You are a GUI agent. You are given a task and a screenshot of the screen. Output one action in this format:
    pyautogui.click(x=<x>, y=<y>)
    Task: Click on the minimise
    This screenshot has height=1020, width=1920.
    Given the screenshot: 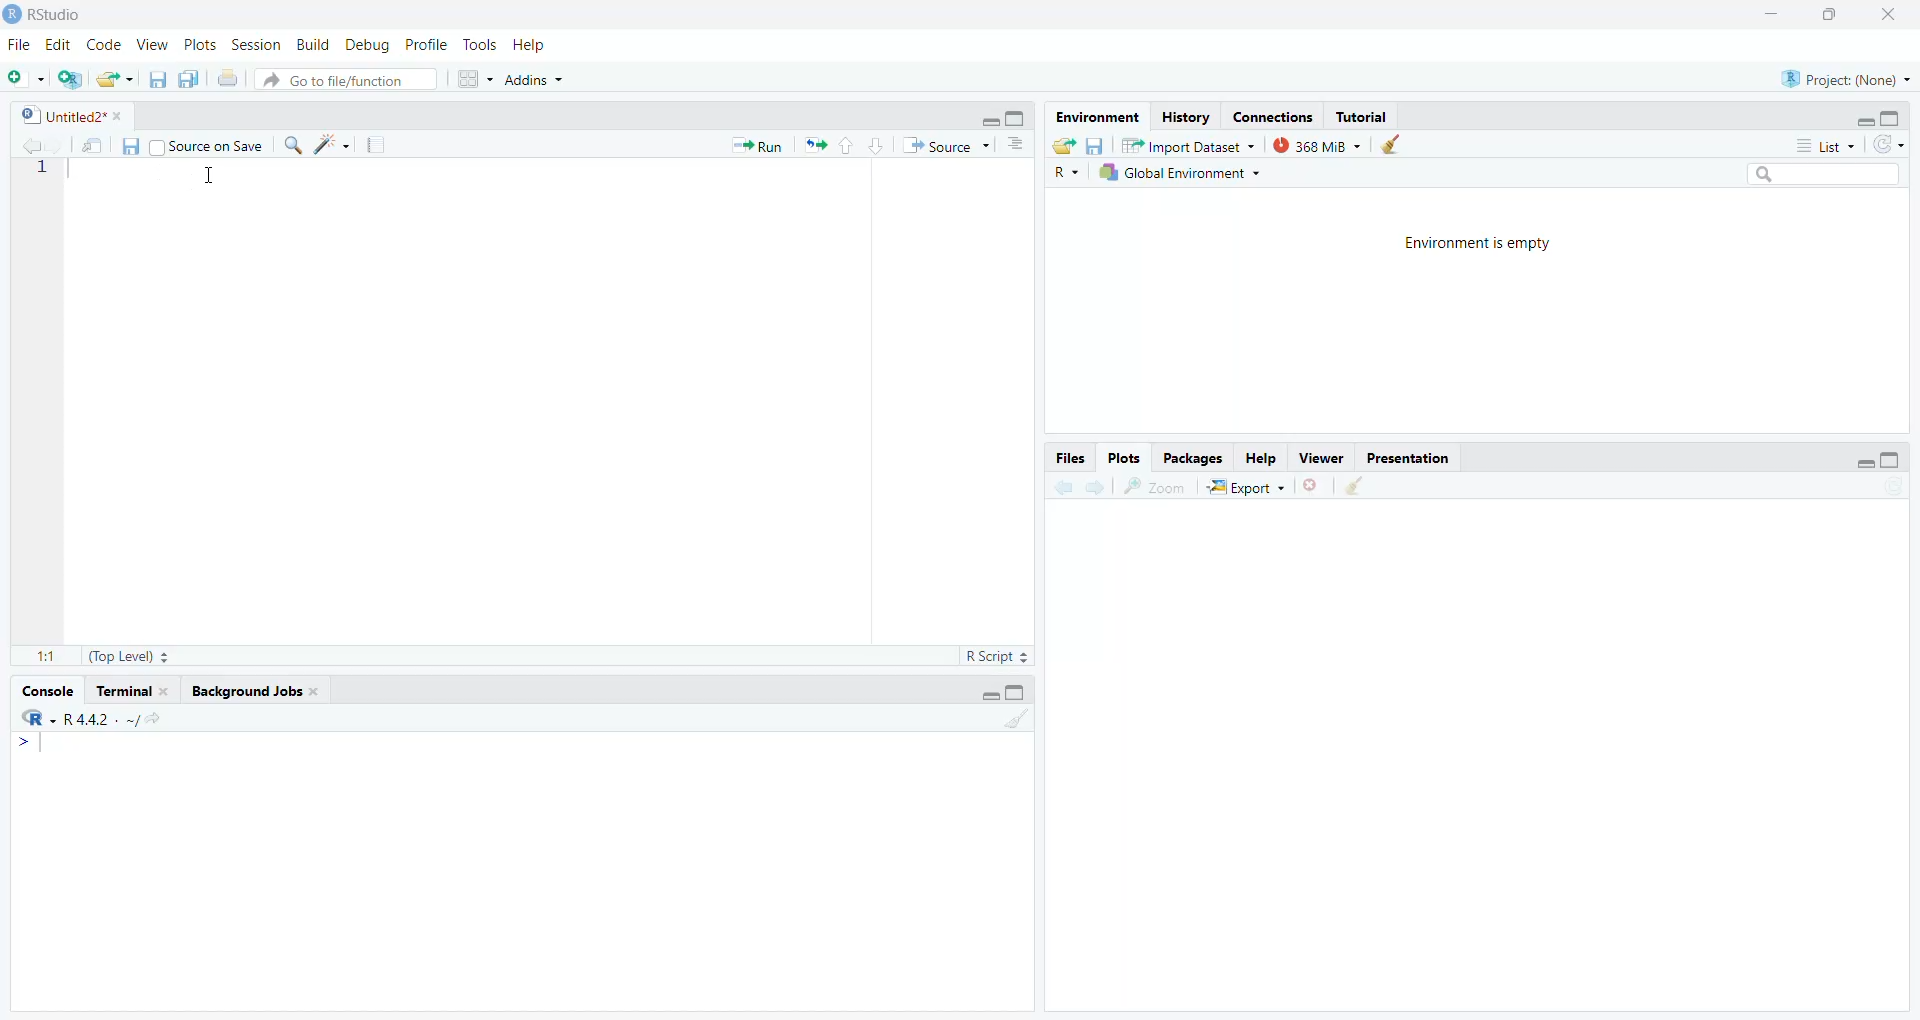 What is the action you would take?
    pyautogui.click(x=987, y=119)
    